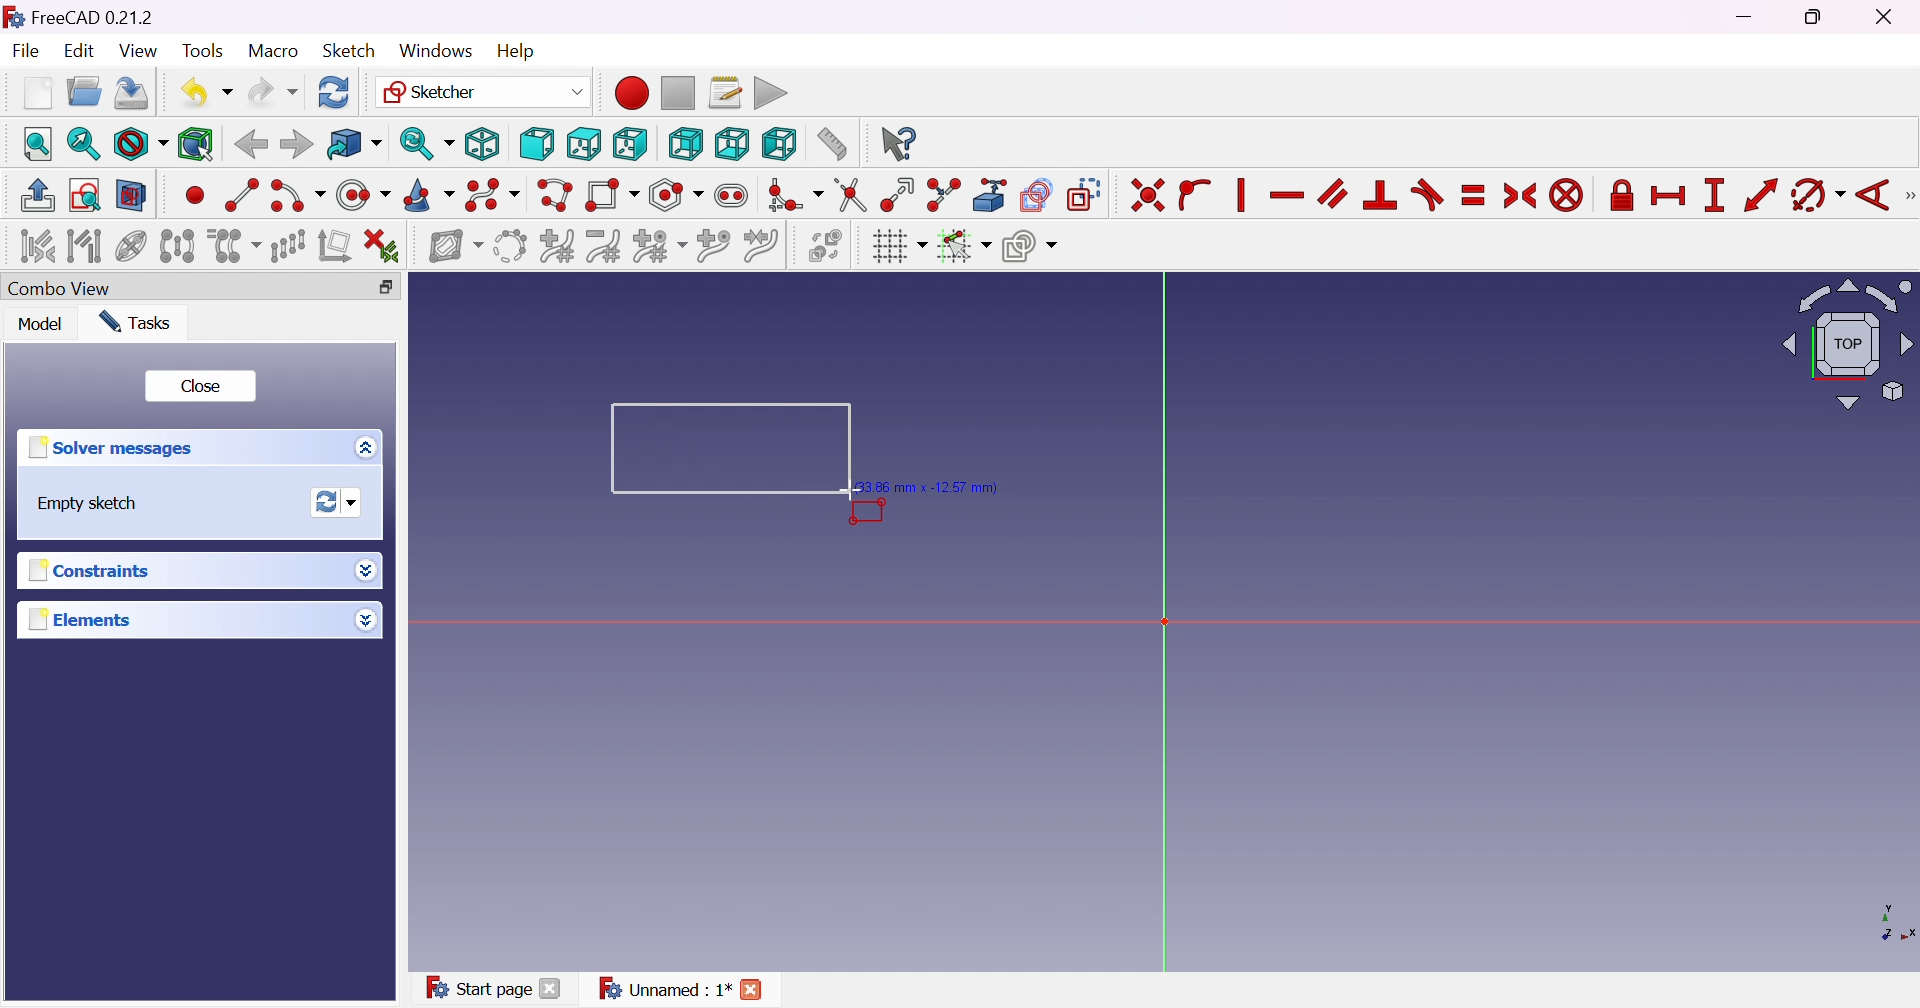 This screenshot has height=1008, width=1920. Describe the element at coordinates (142, 323) in the screenshot. I see `Tasks` at that location.